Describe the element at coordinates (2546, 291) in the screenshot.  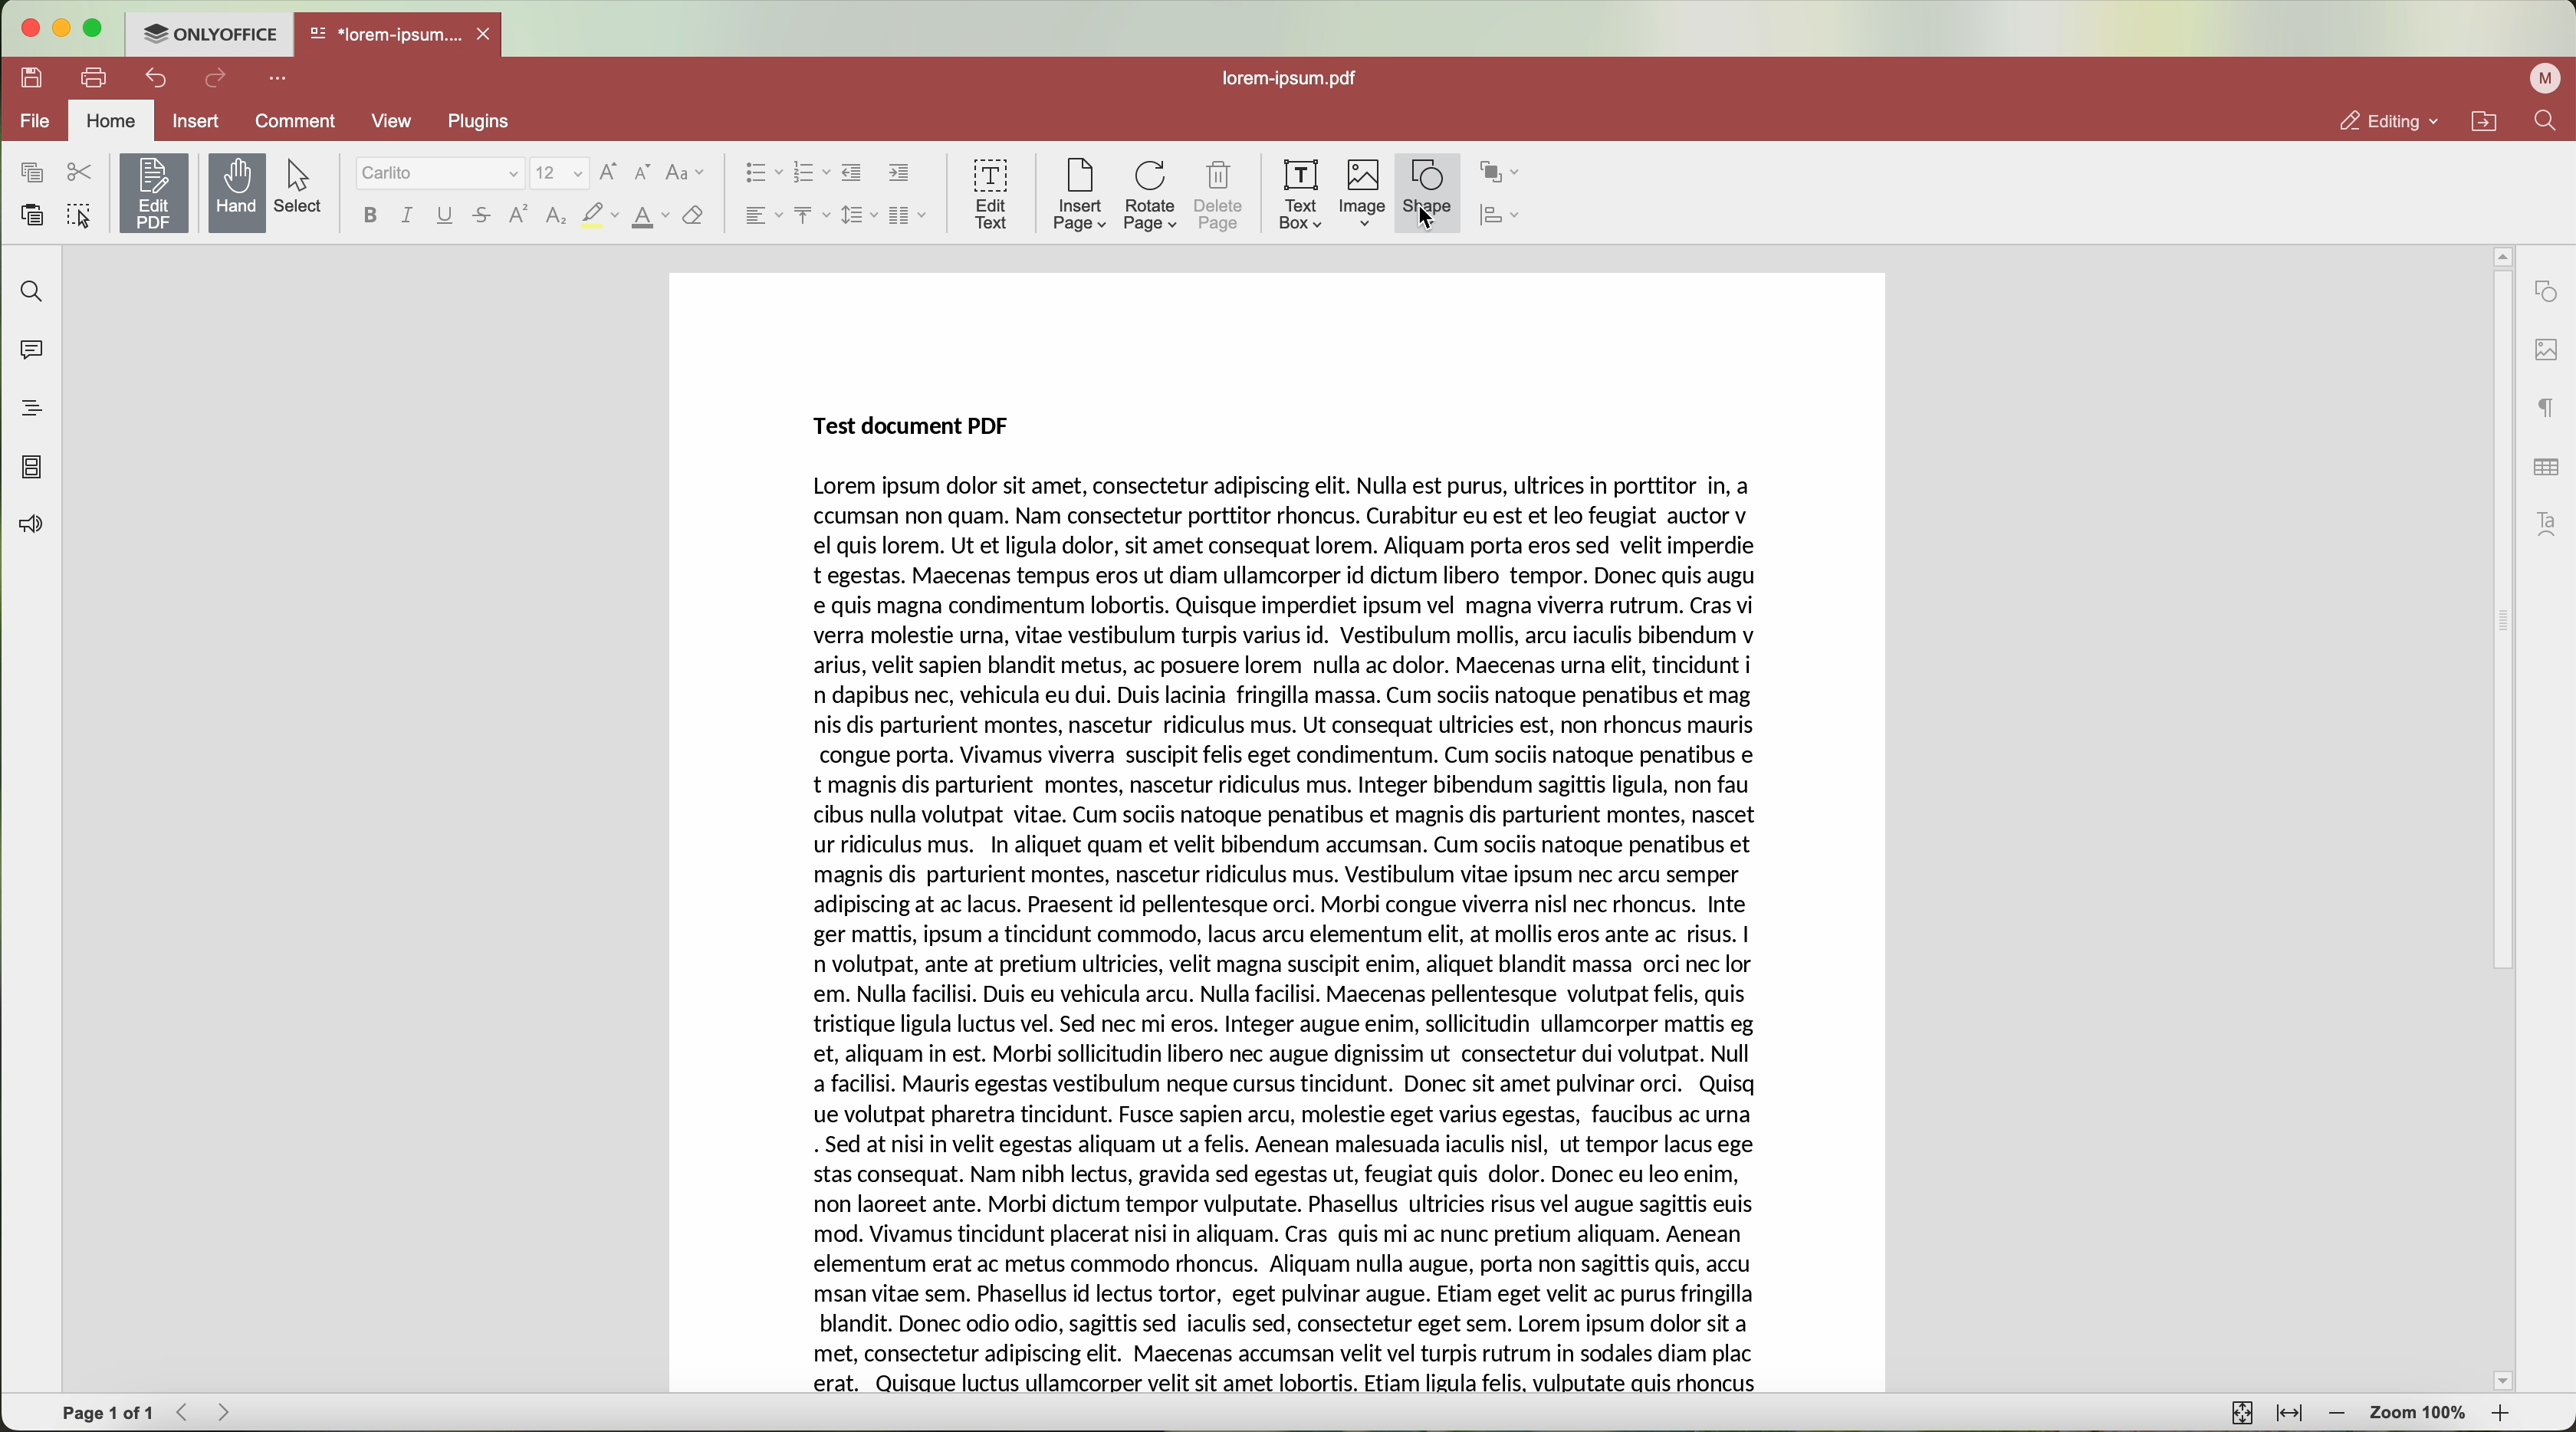
I see `shape settings` at that location.